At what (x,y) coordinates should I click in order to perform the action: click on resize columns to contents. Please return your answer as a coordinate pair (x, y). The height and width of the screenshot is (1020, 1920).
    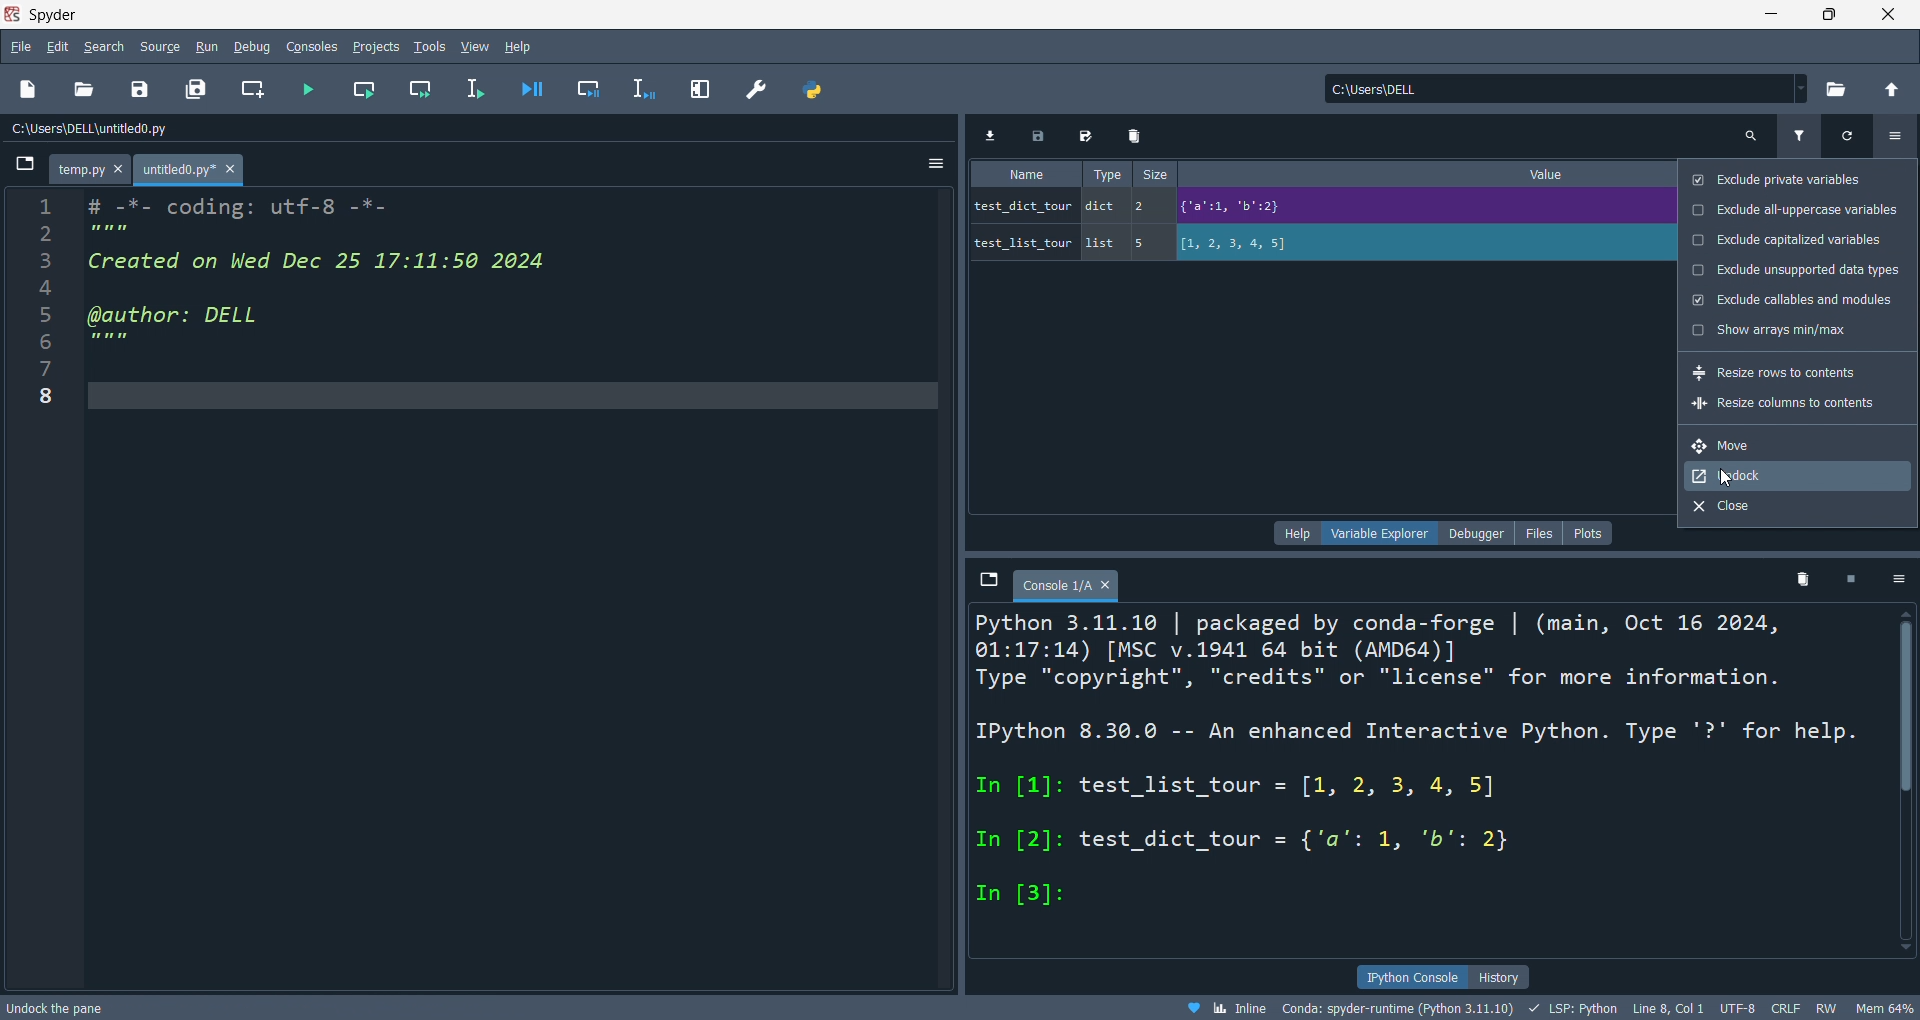
    Looking at the image, I should click on (1797, 404).